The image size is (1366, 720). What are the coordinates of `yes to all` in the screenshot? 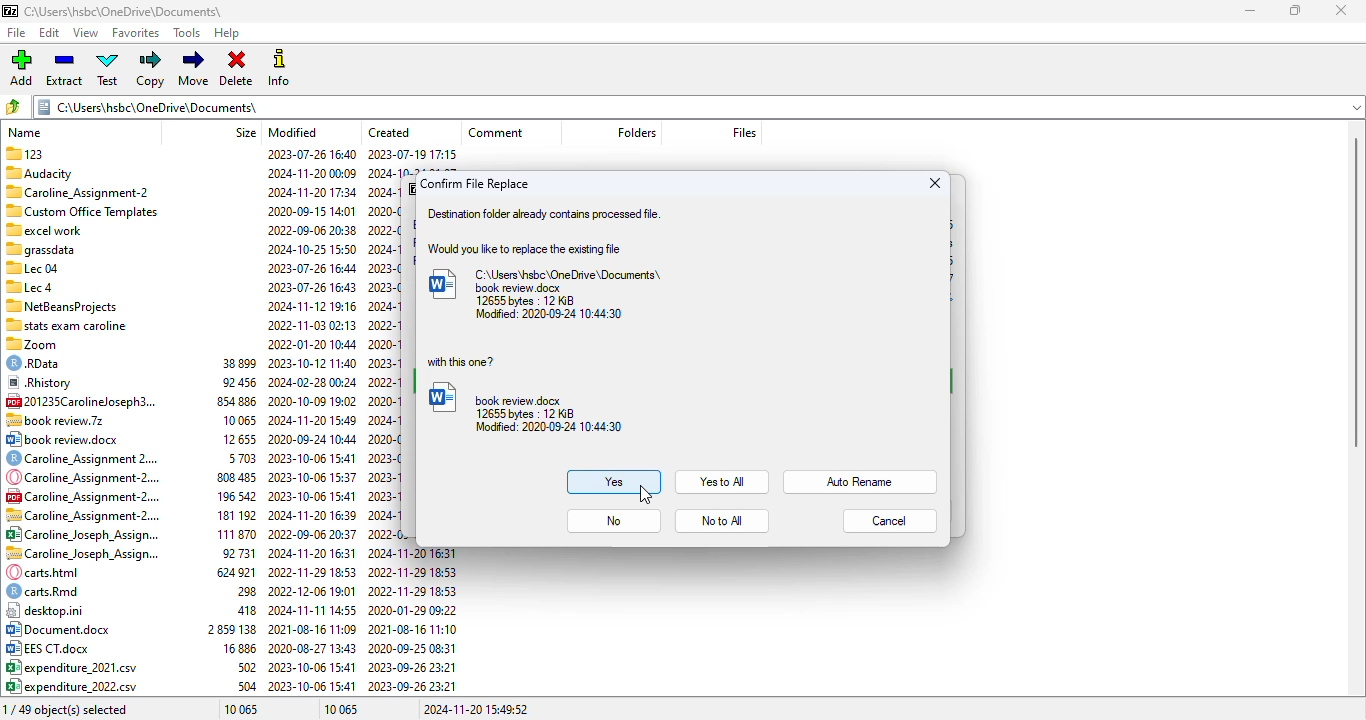 It's located at (723, 482).